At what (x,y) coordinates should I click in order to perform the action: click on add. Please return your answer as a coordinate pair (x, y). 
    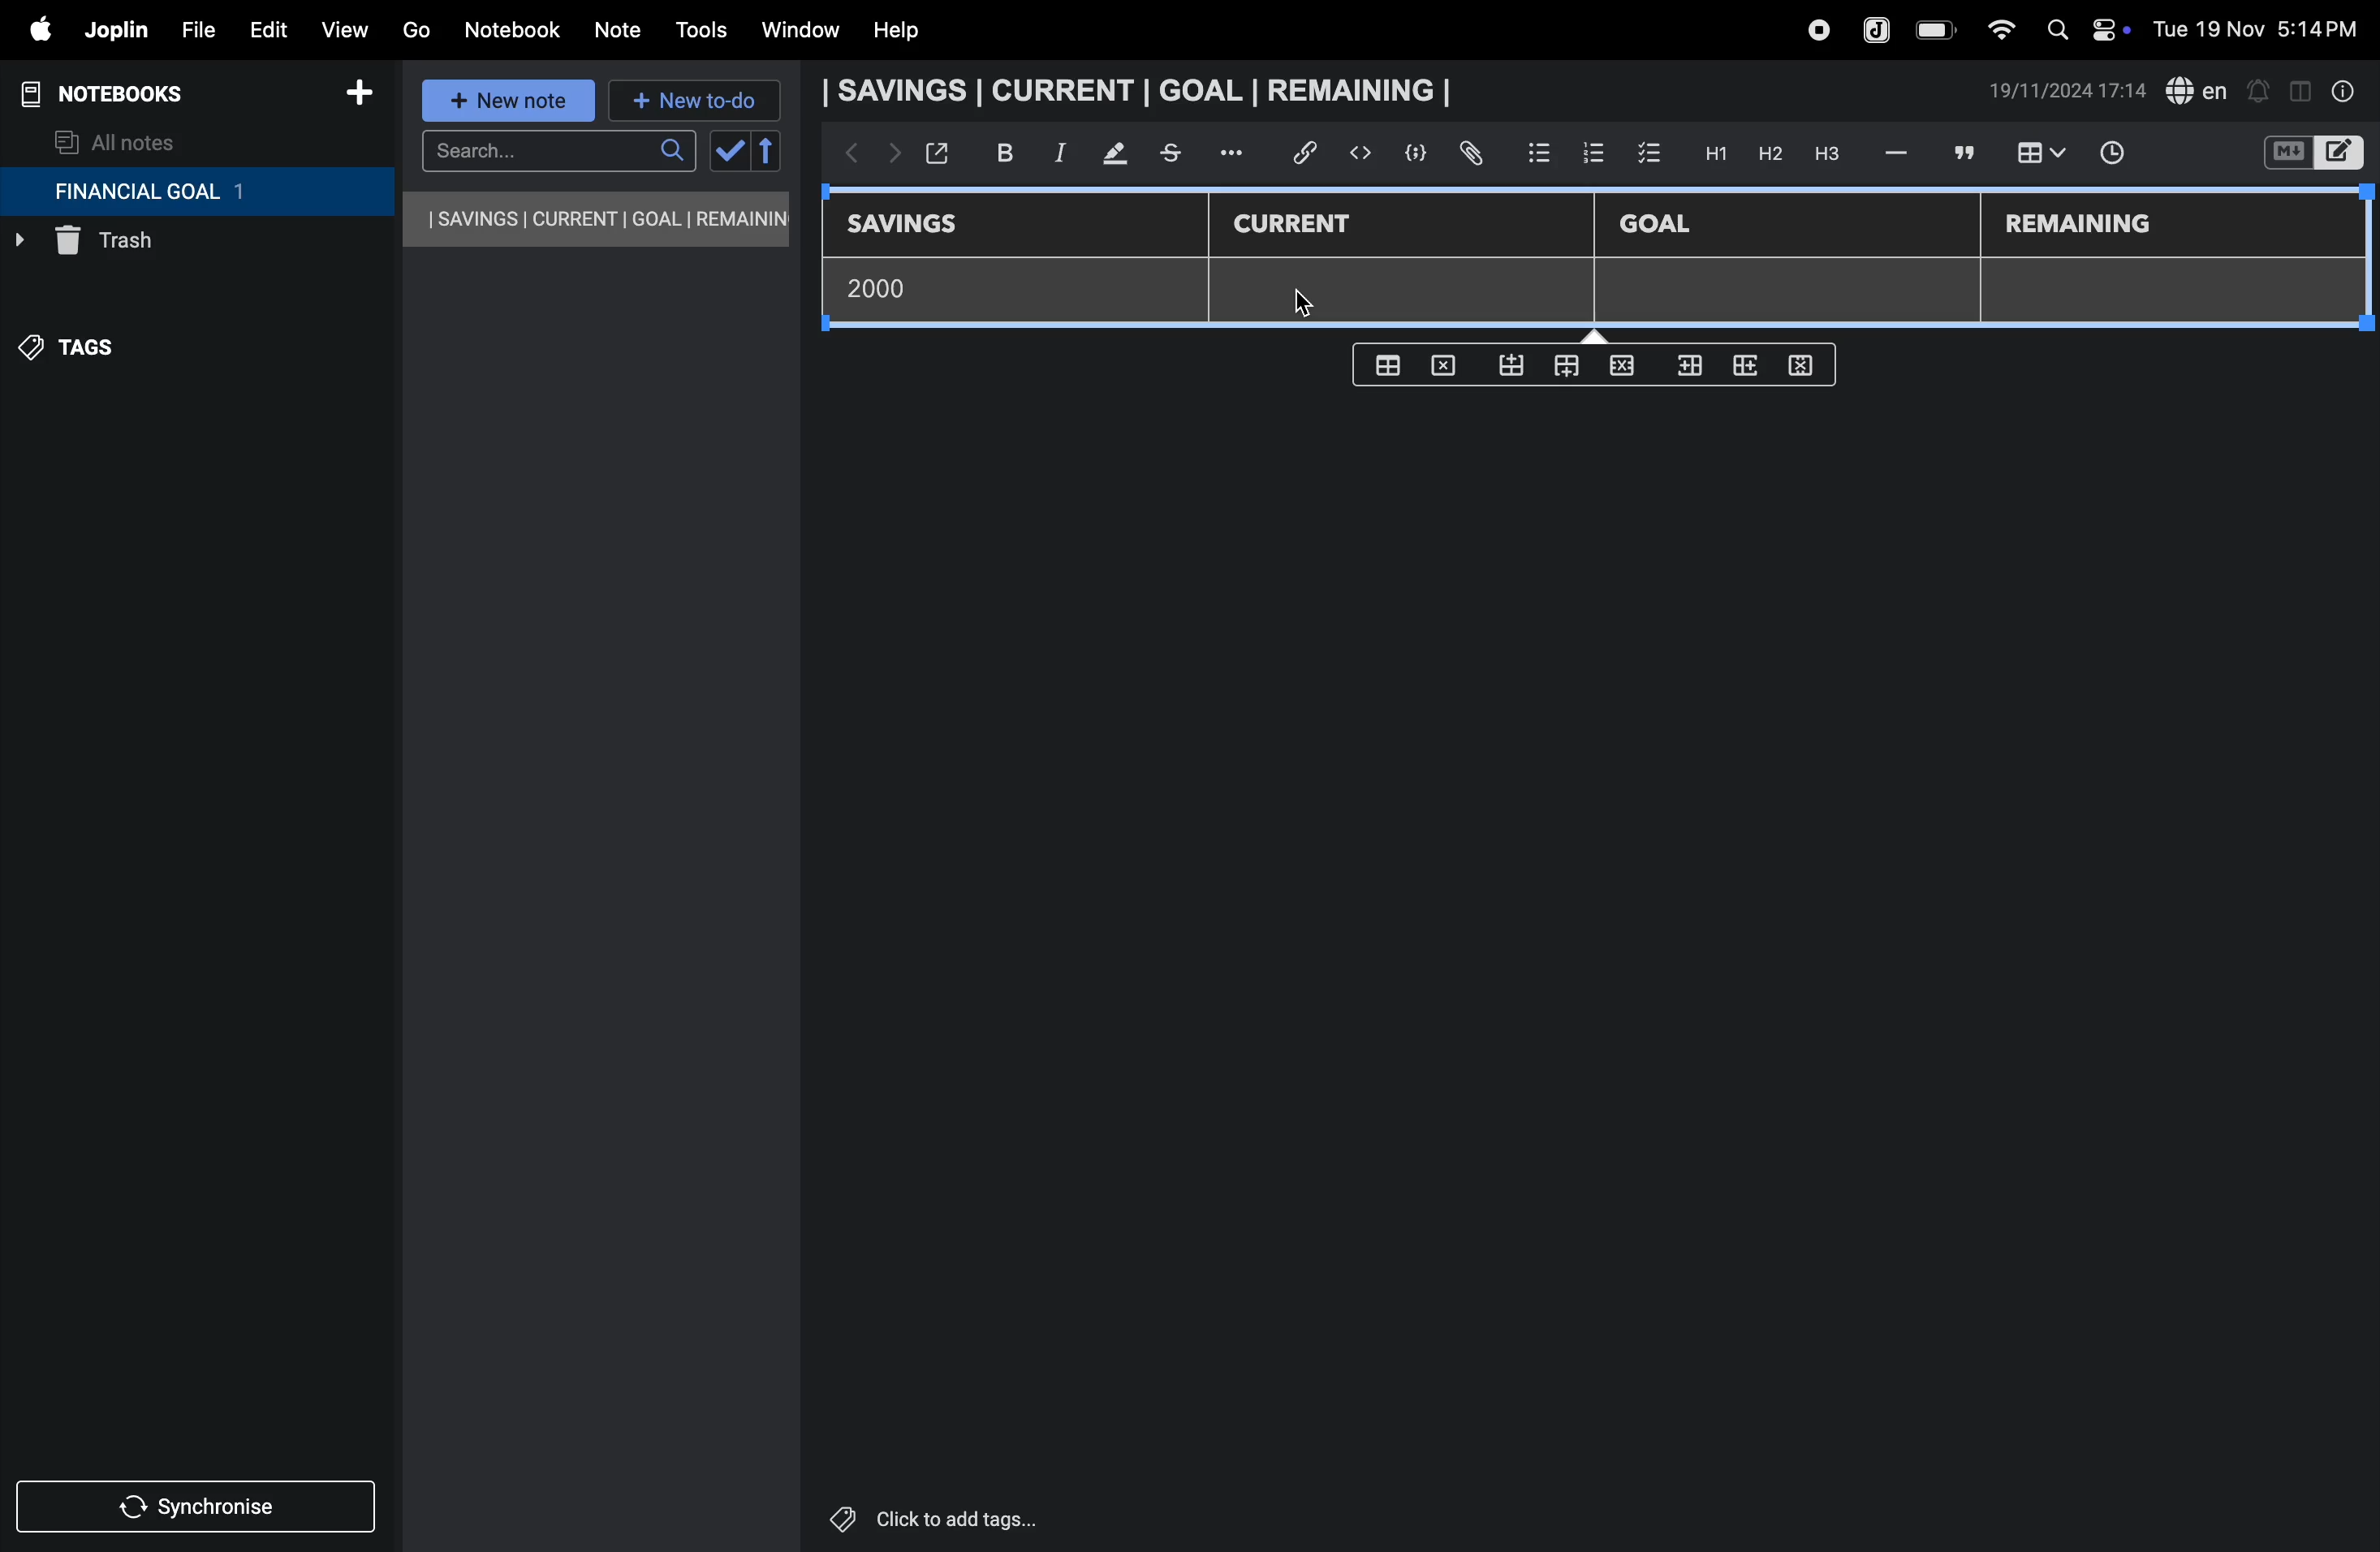
    Looking at the image, I should click on (359, 96).